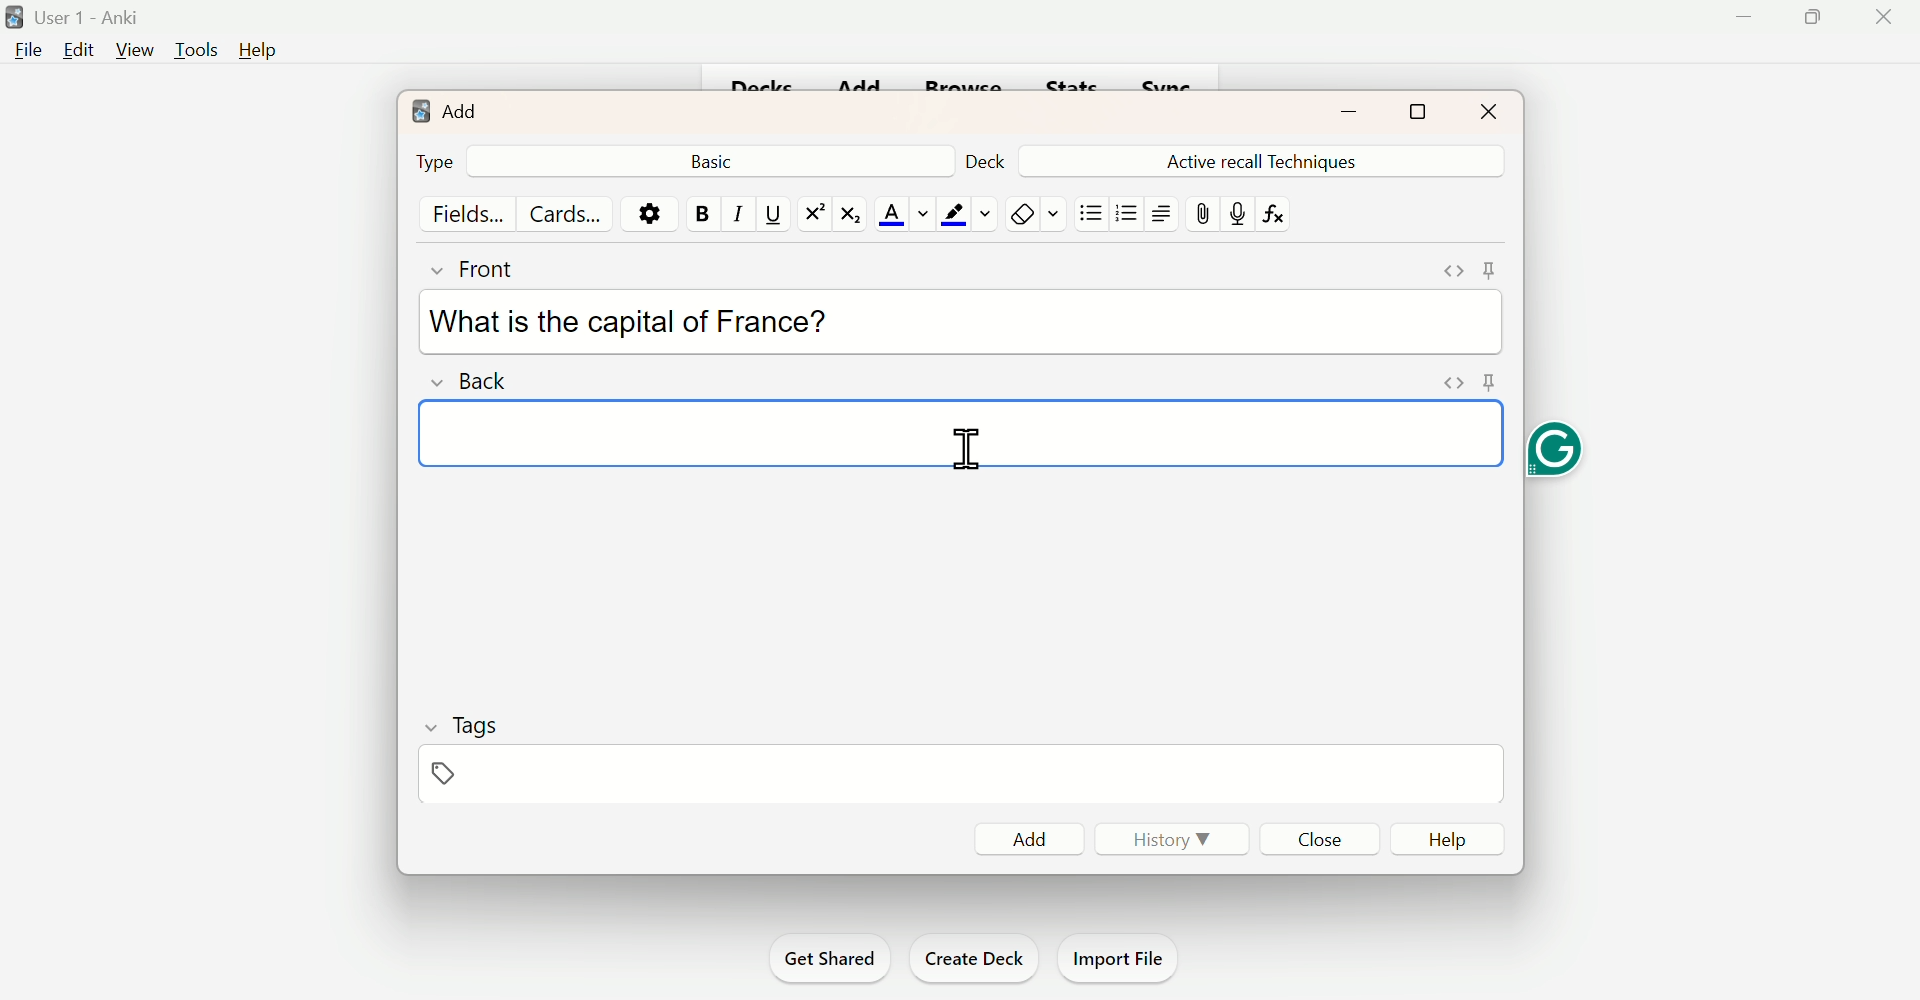  I want to click on pin, so click(1474, 385).